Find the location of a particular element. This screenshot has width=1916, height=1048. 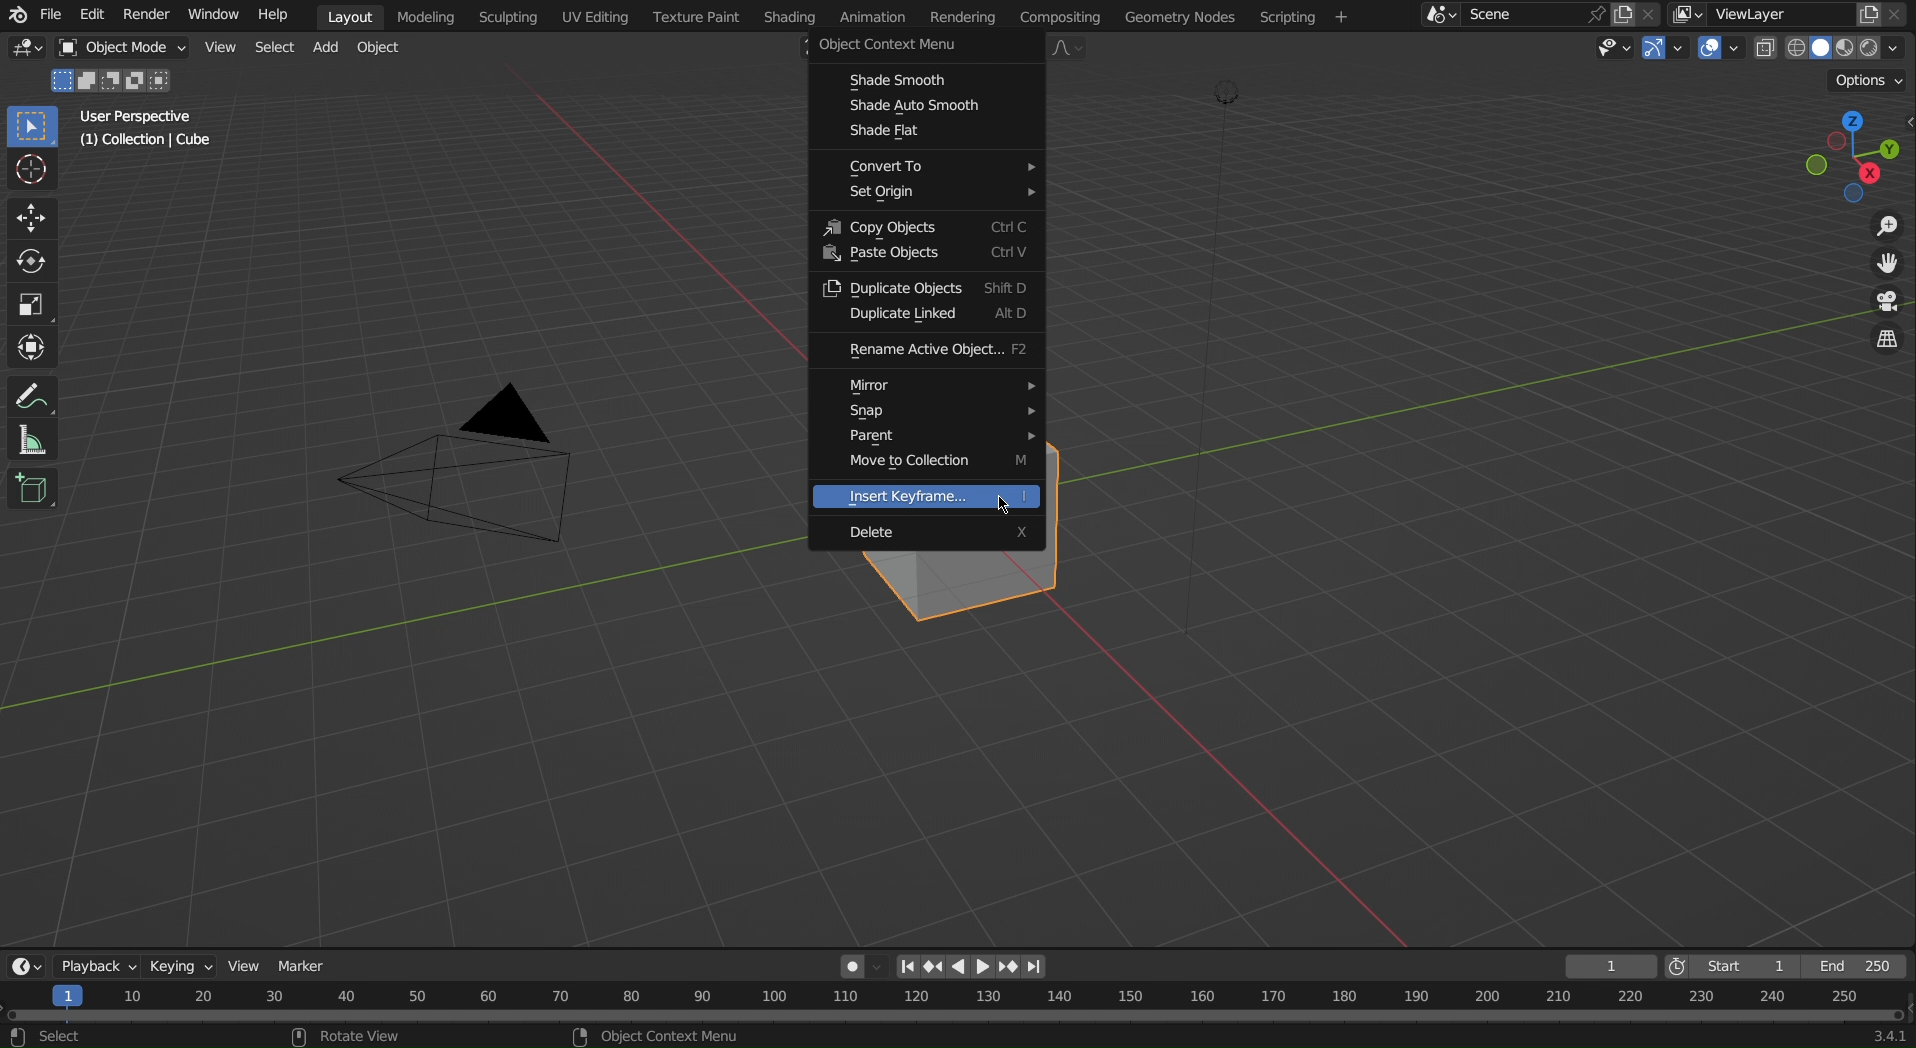

View Object Types is located at coordinates (1617, 49).